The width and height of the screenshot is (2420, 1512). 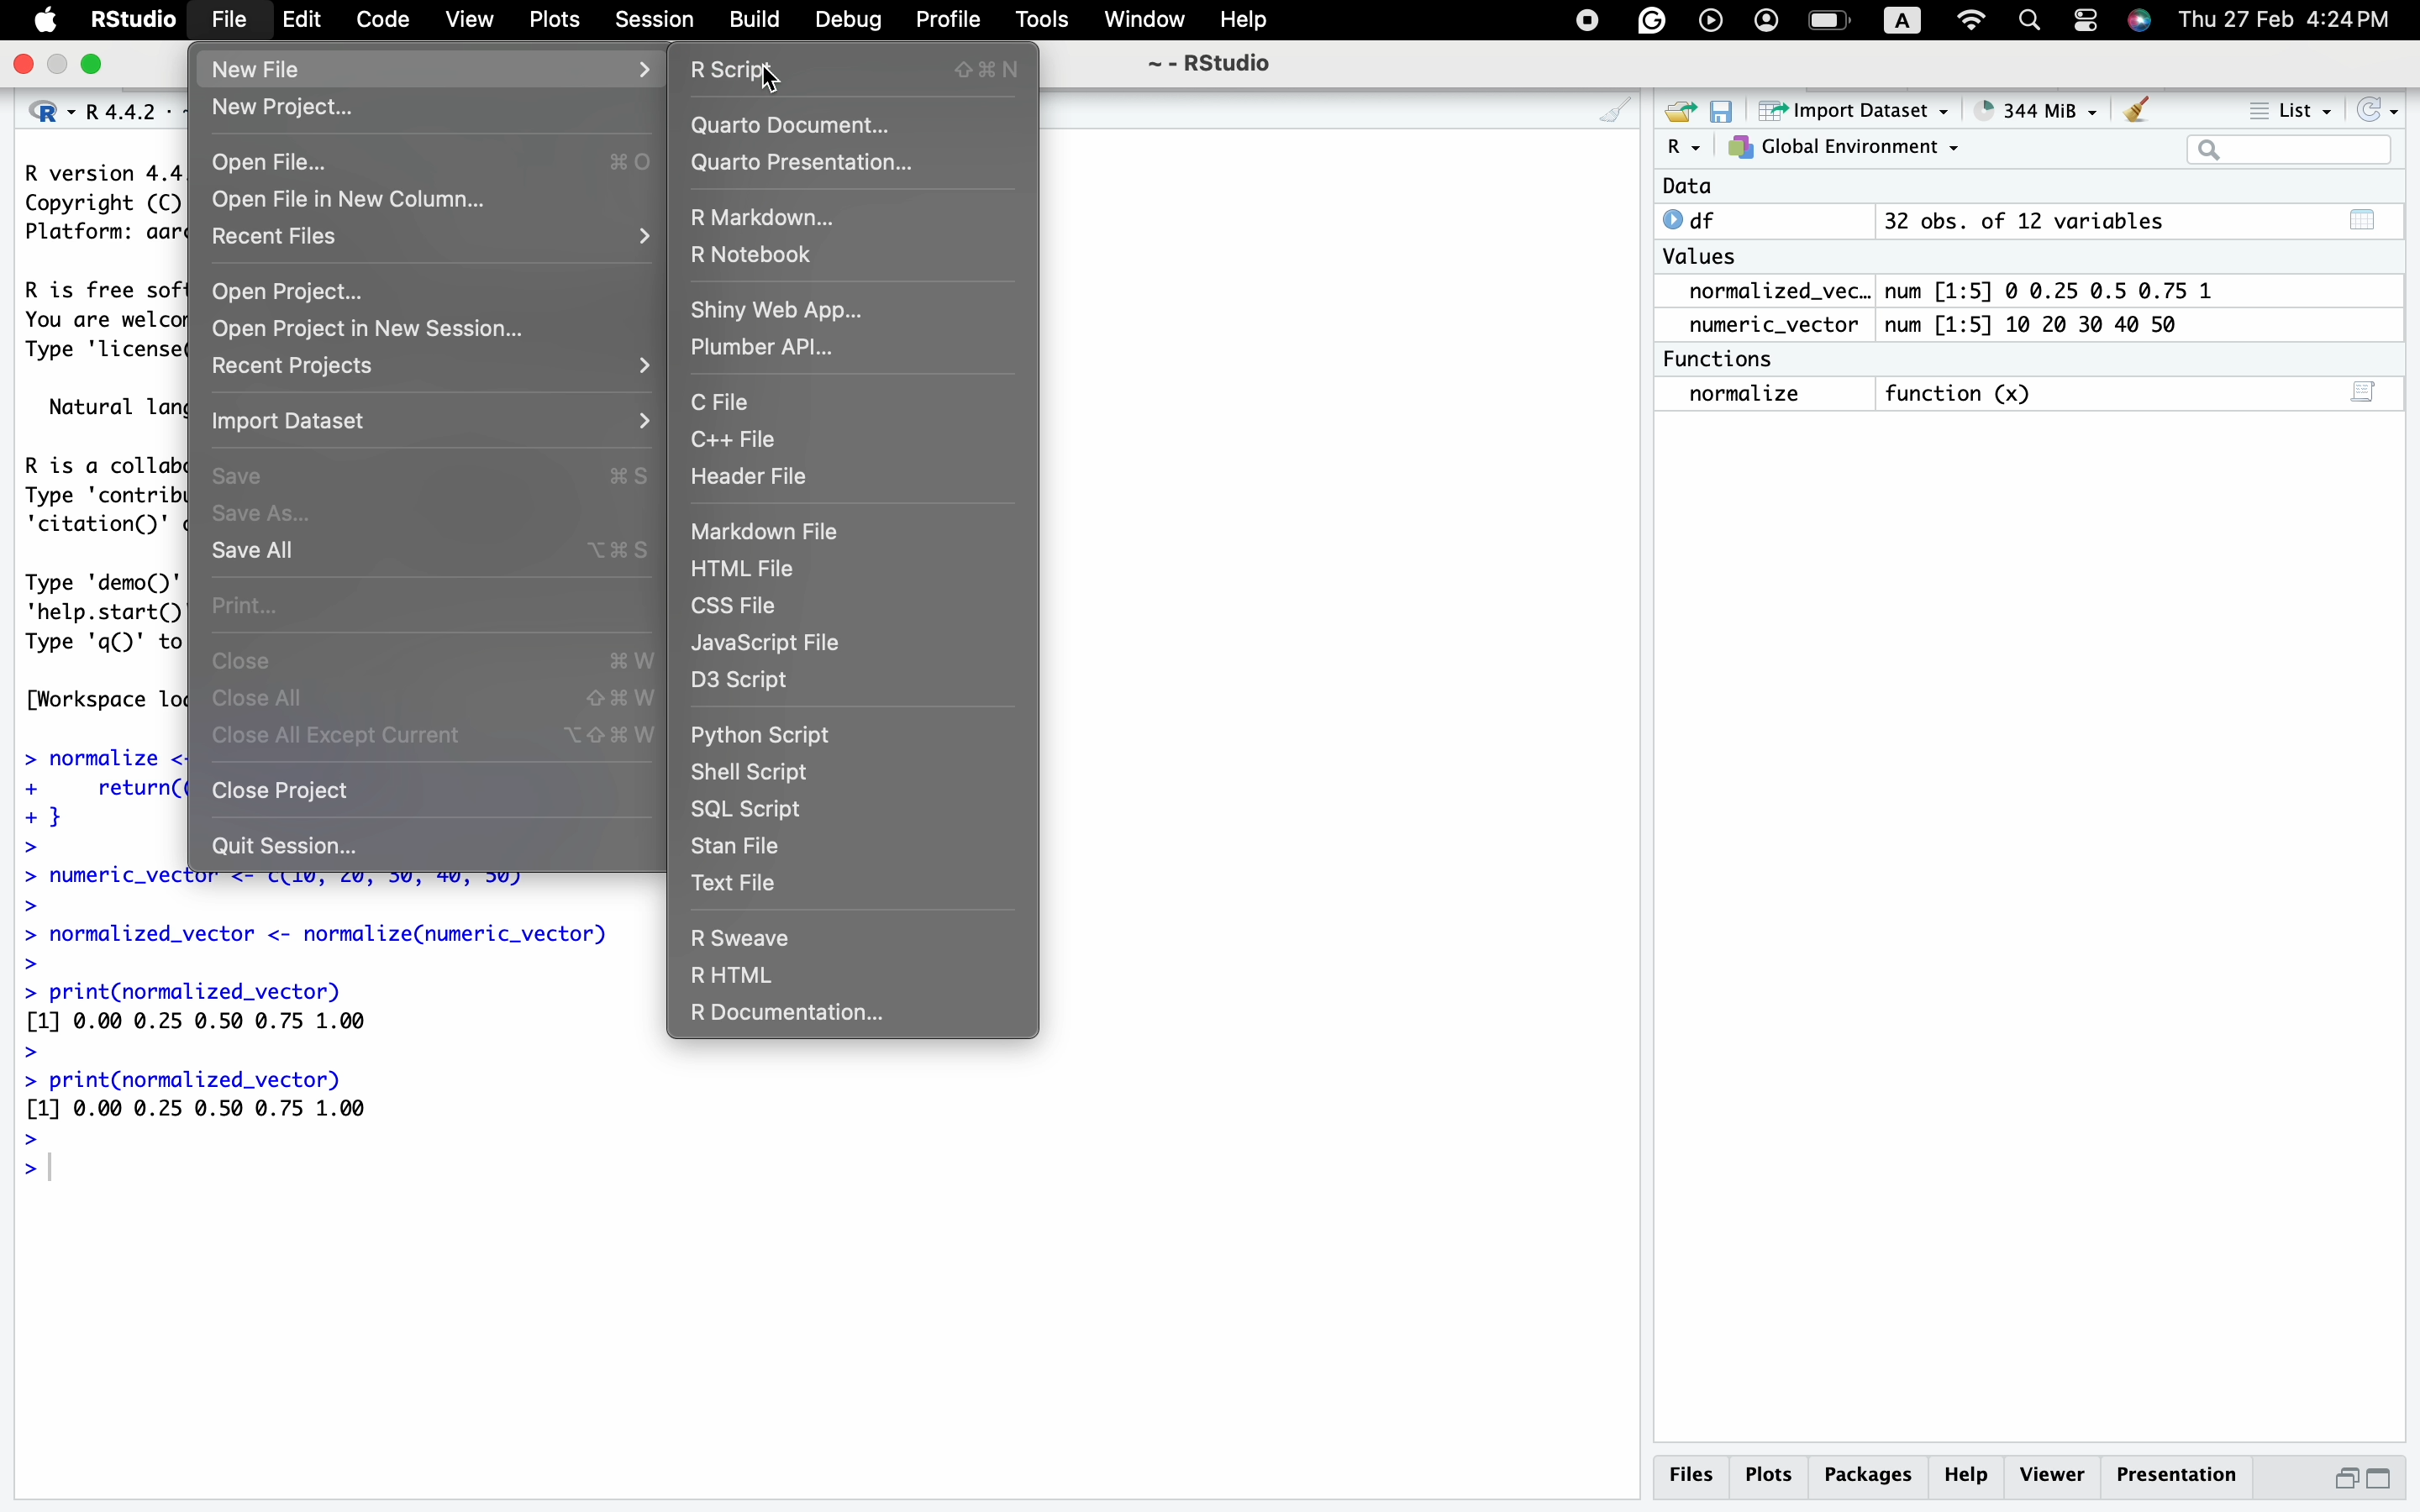 I want to click on R HTML, so click(x=737, y=977).